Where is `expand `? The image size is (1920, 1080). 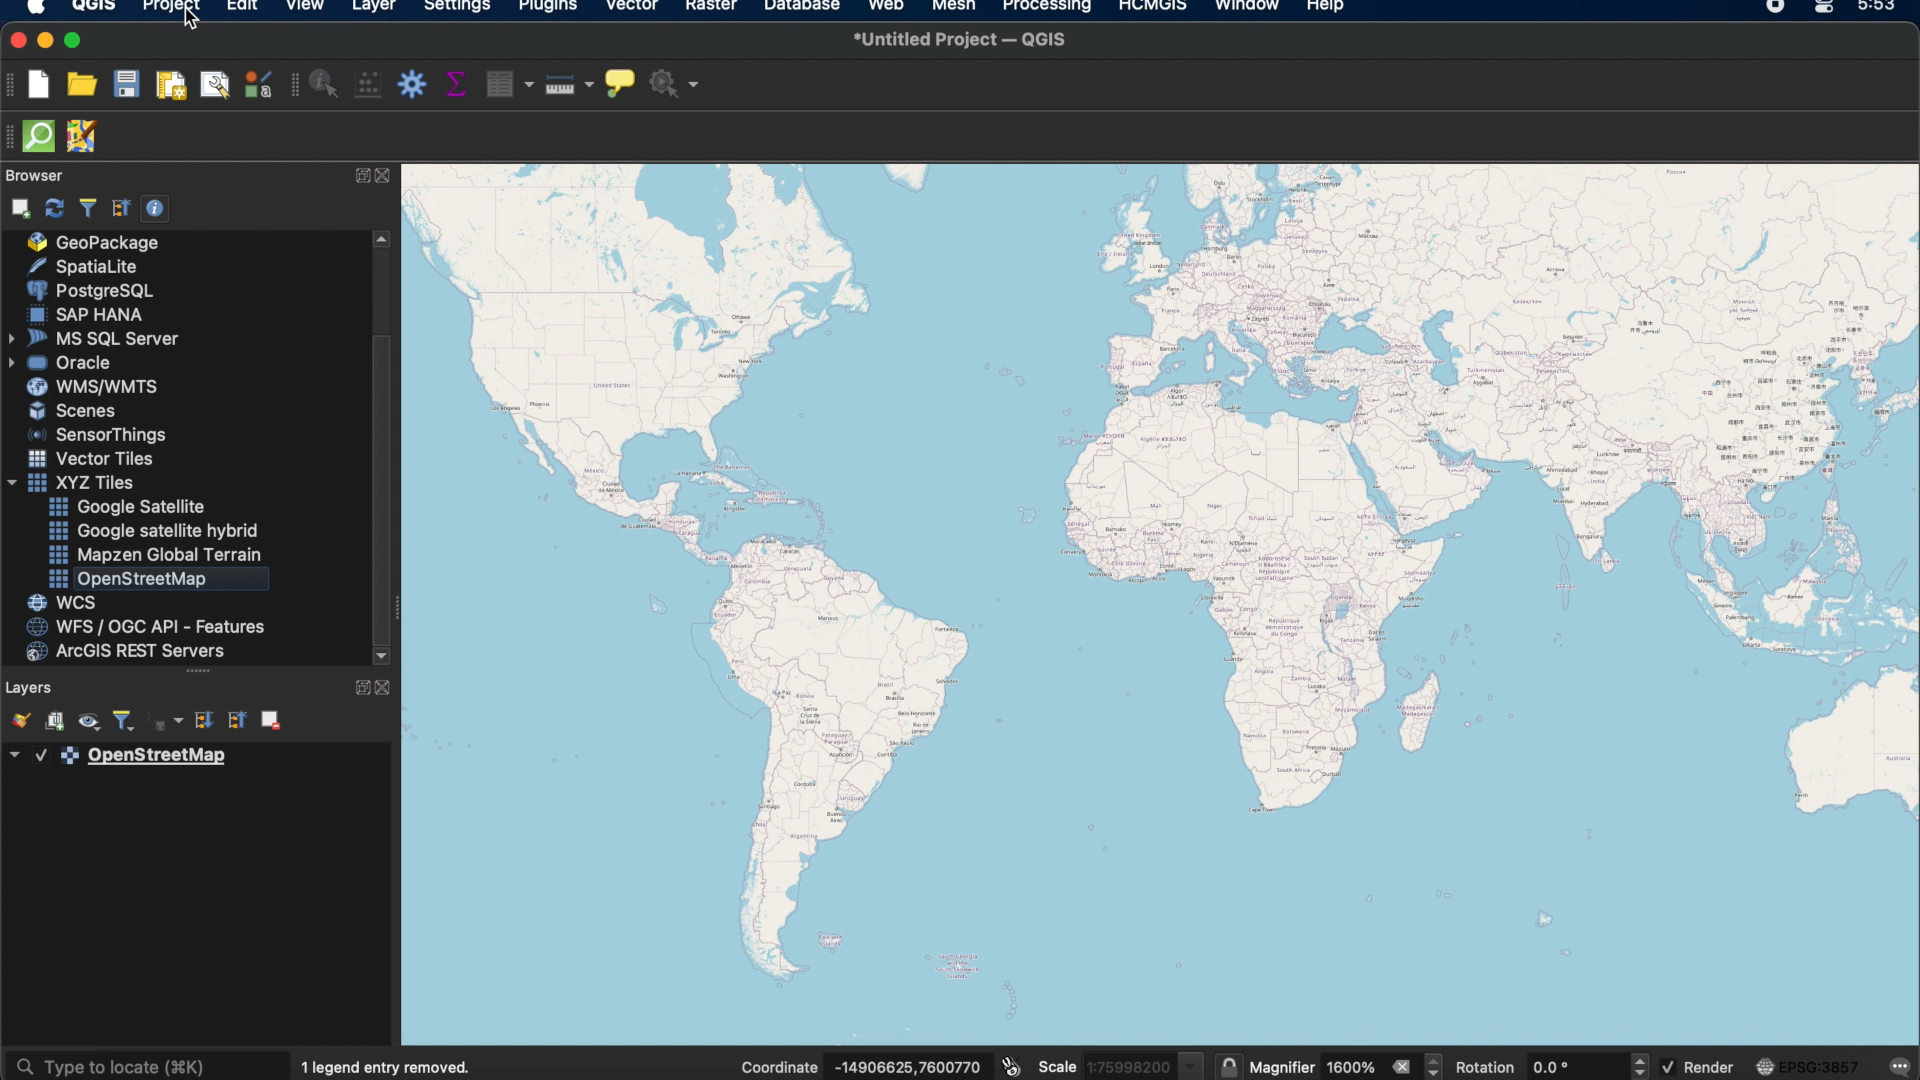 expand  is located at coordinates (359, 686).